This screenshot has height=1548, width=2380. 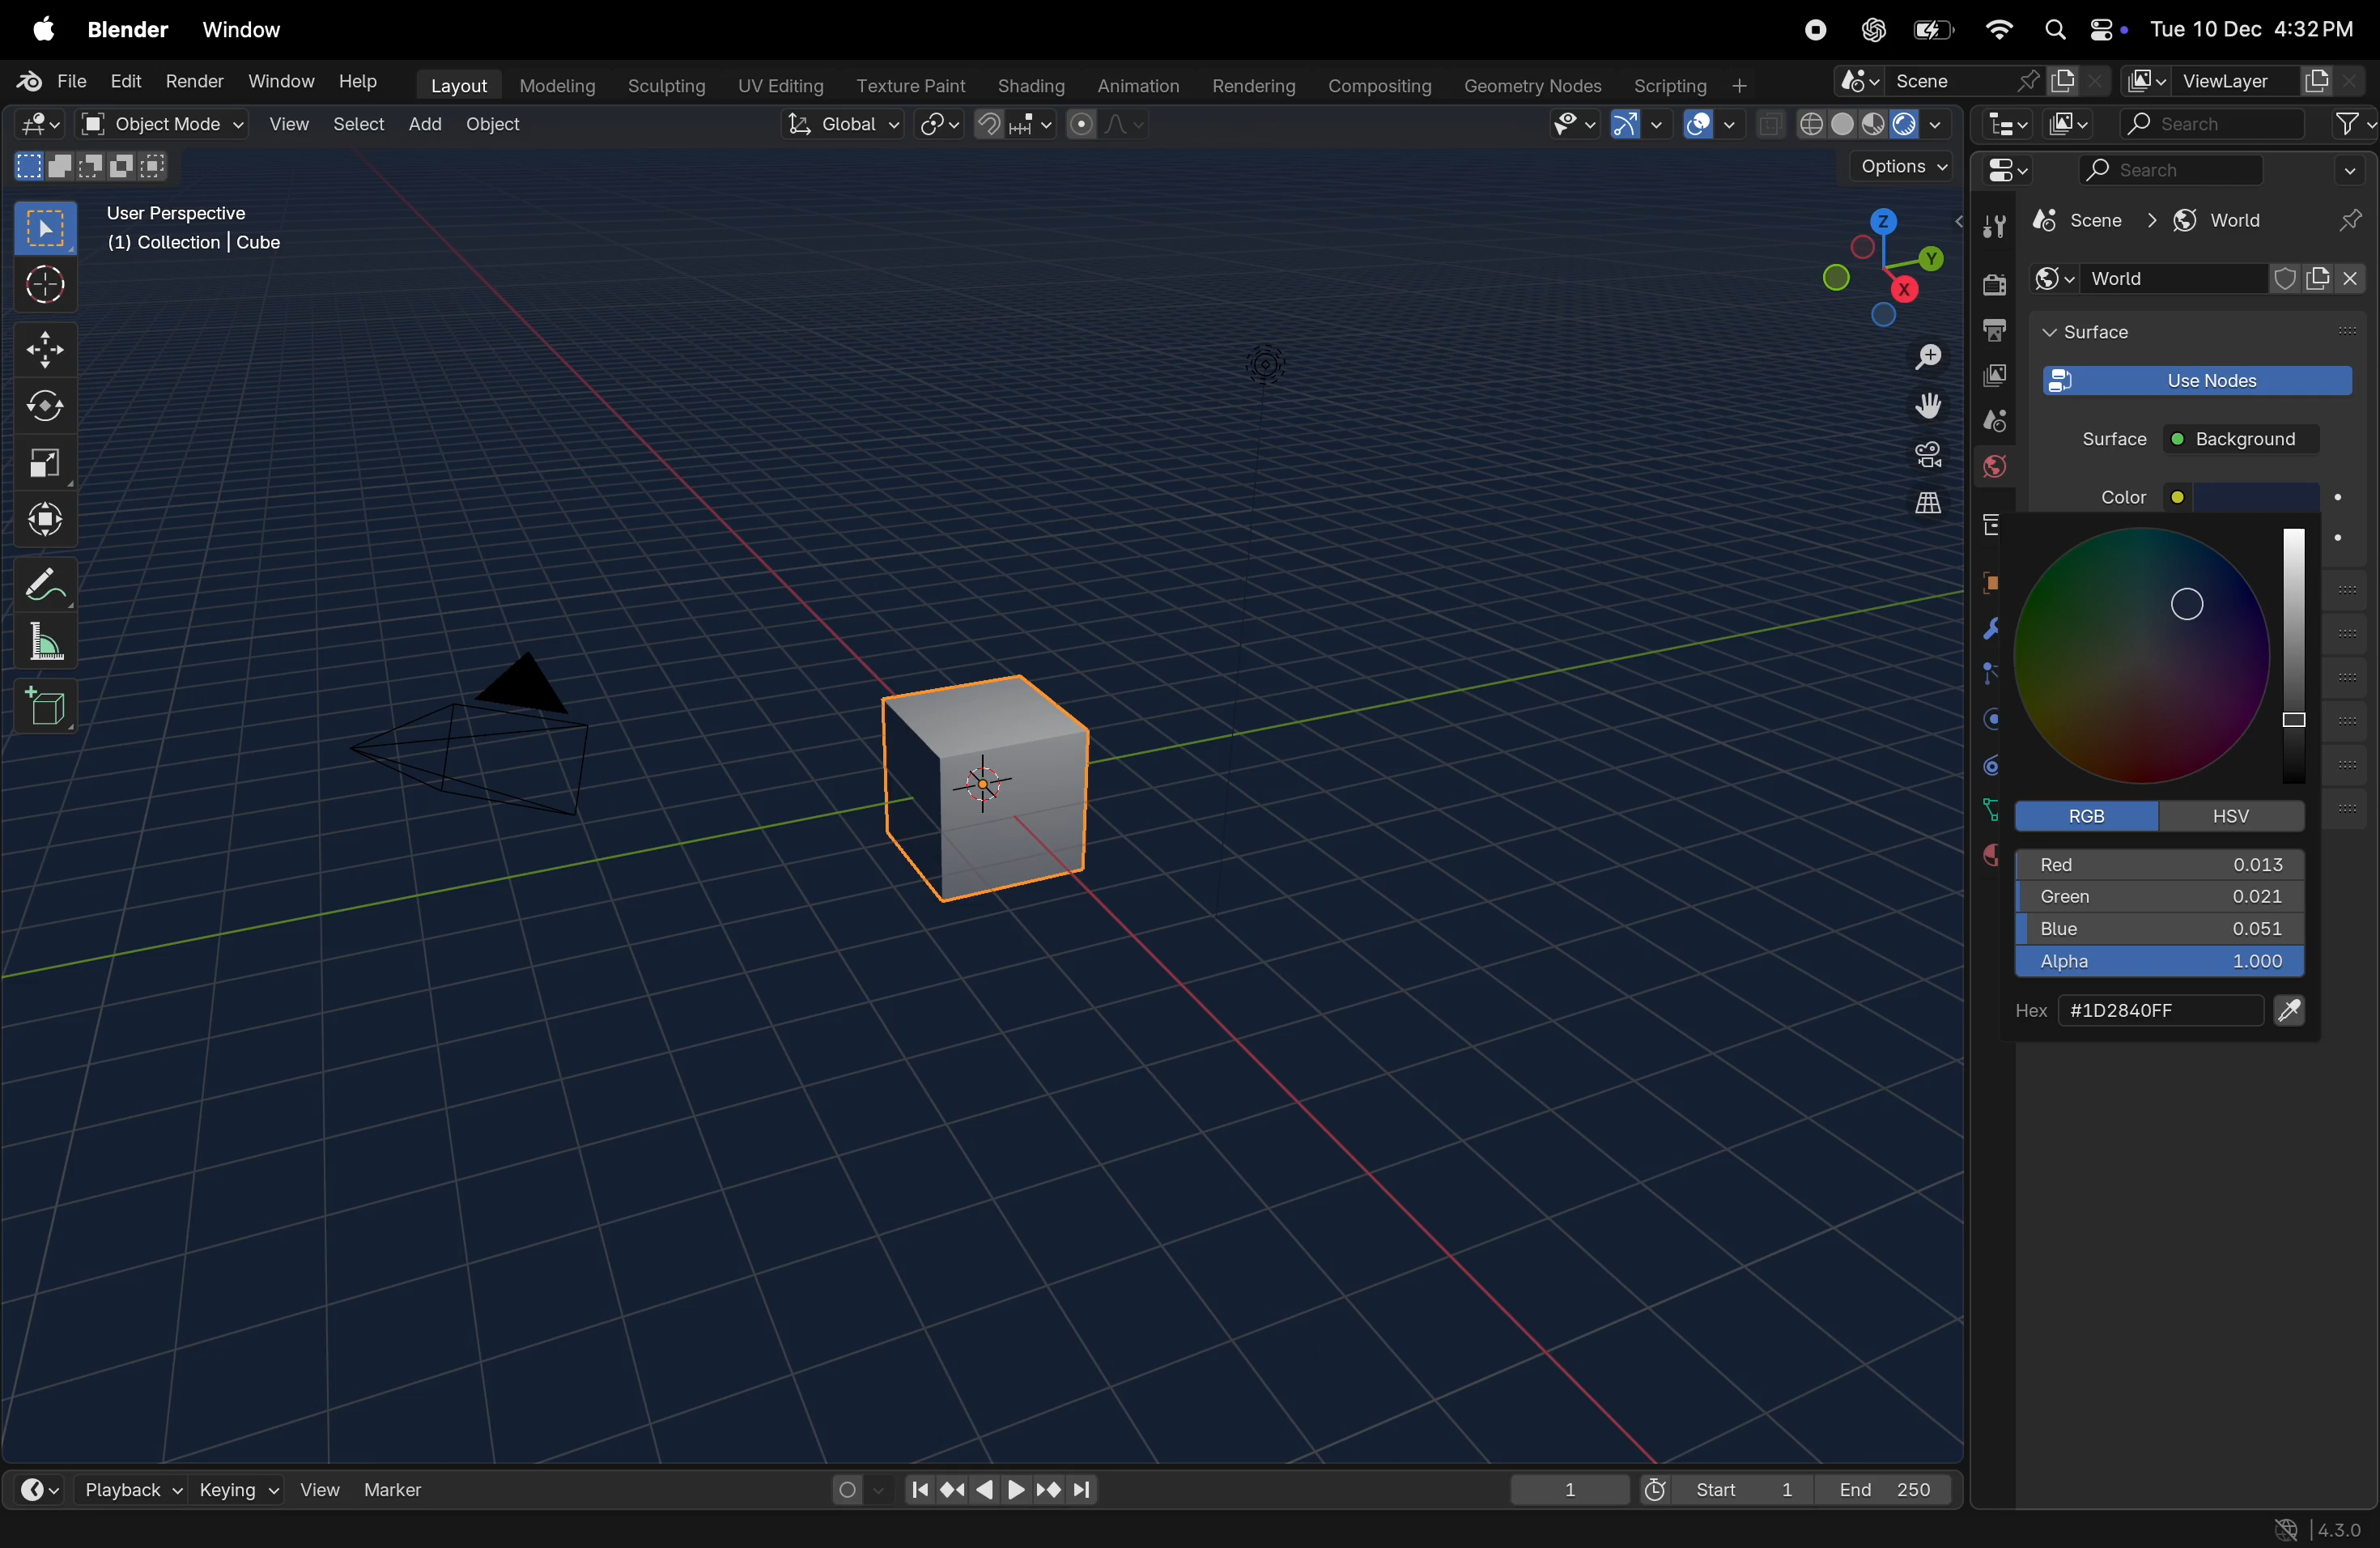 I want to click on UV editing, so click(x=775, y=87).